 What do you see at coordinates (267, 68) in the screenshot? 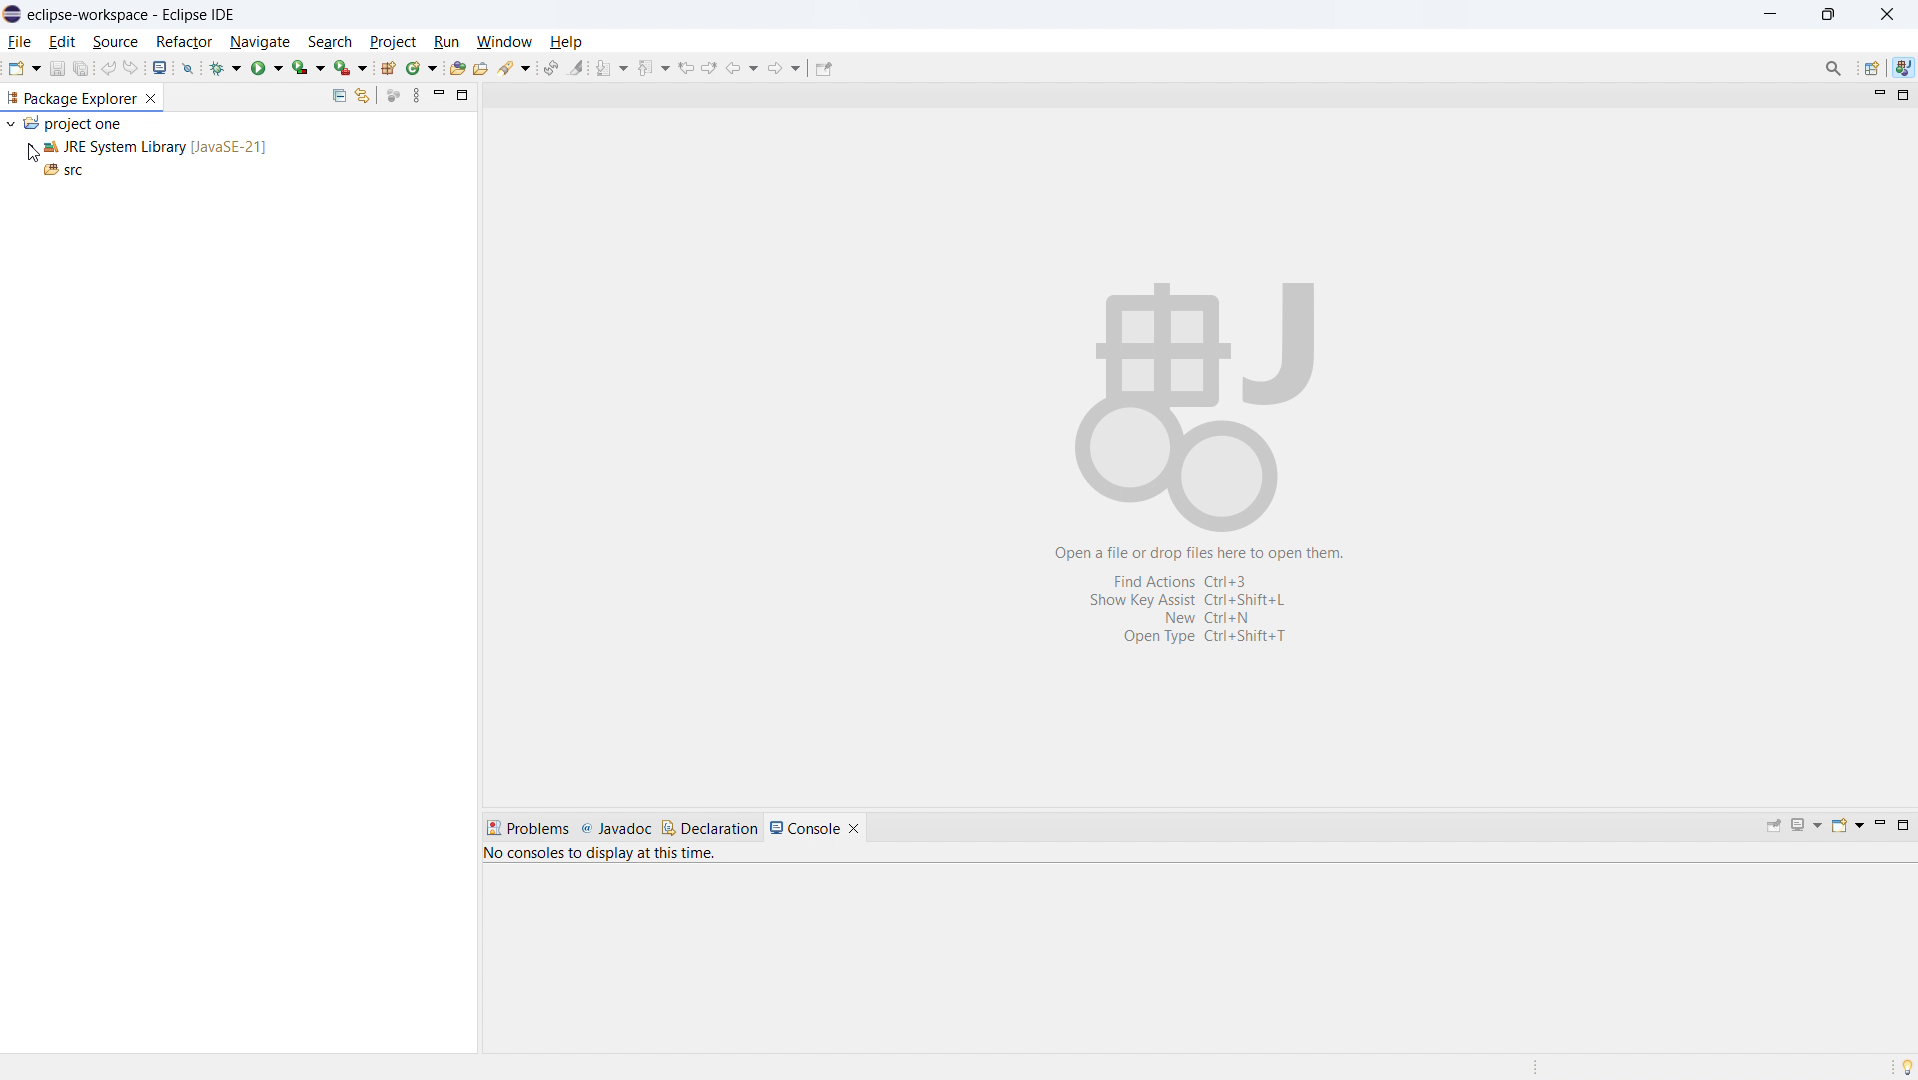
I see `run` at bounding box center [267, 68].